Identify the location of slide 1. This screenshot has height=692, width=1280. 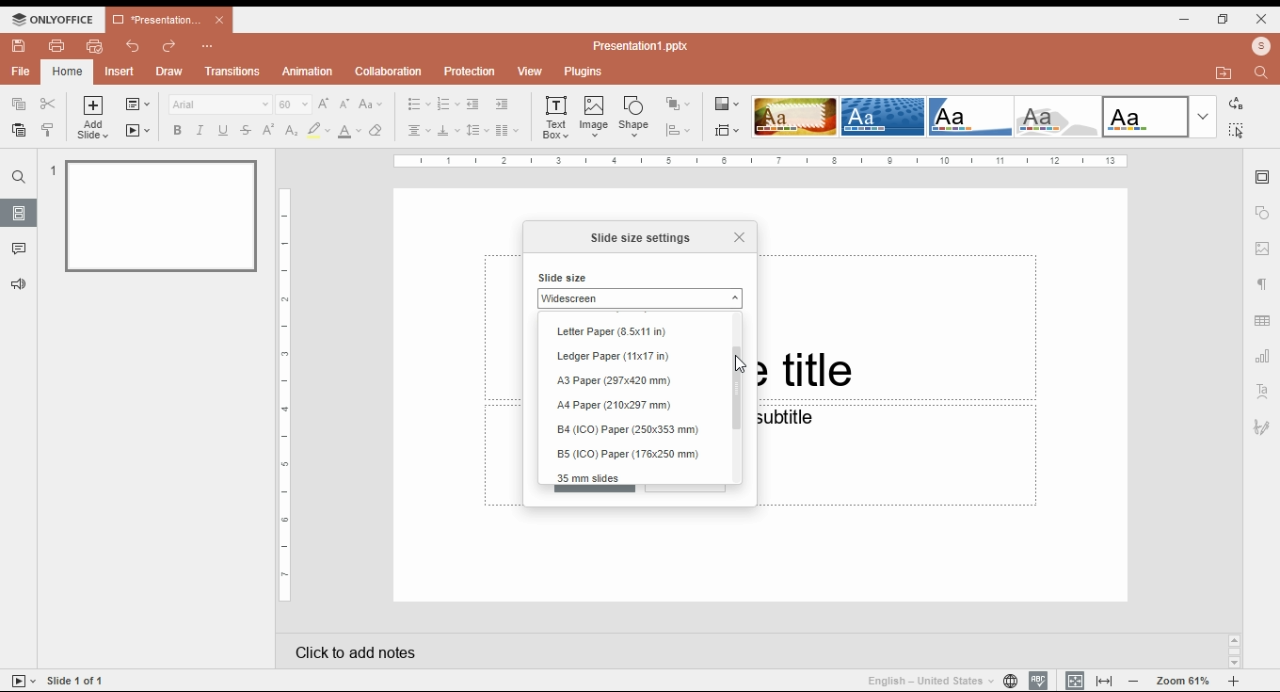
(154, 214).